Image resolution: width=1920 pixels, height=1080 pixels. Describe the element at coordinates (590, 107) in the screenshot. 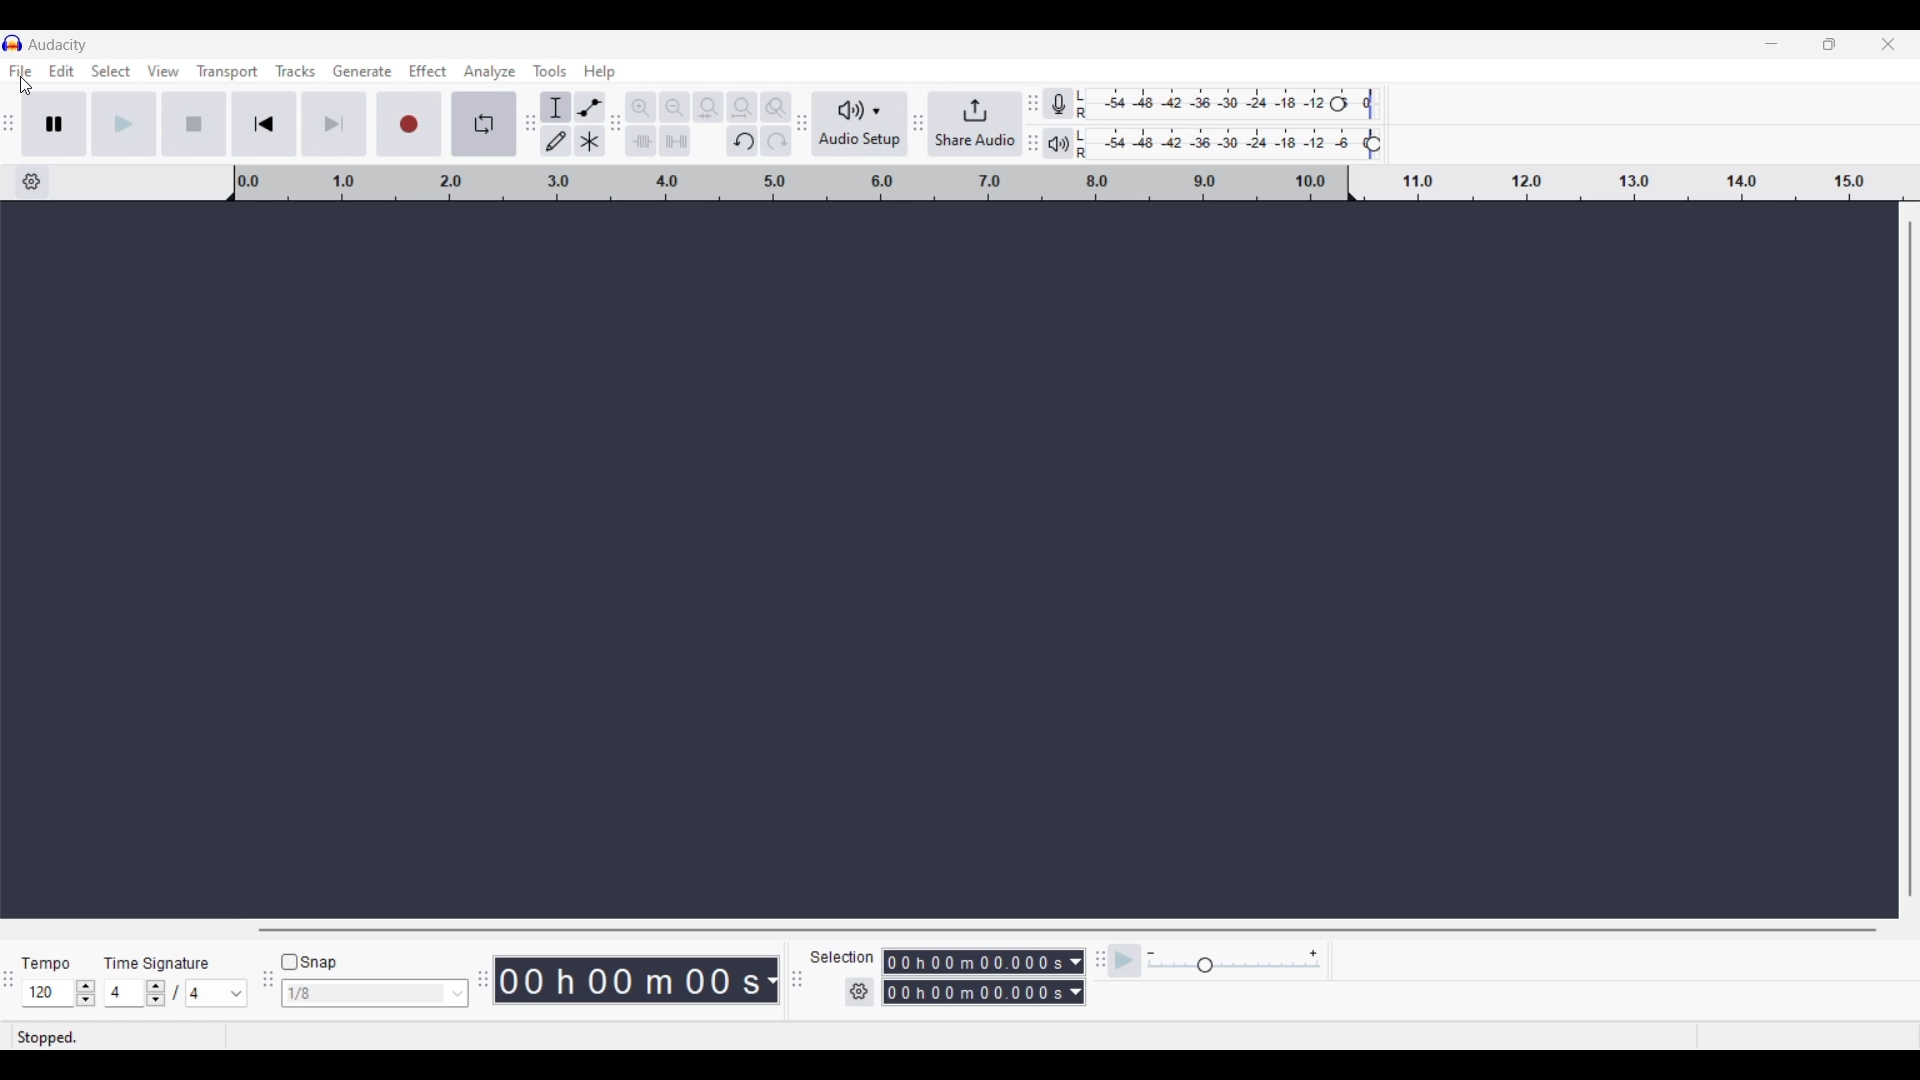

I see `Envelop tool` at that location.